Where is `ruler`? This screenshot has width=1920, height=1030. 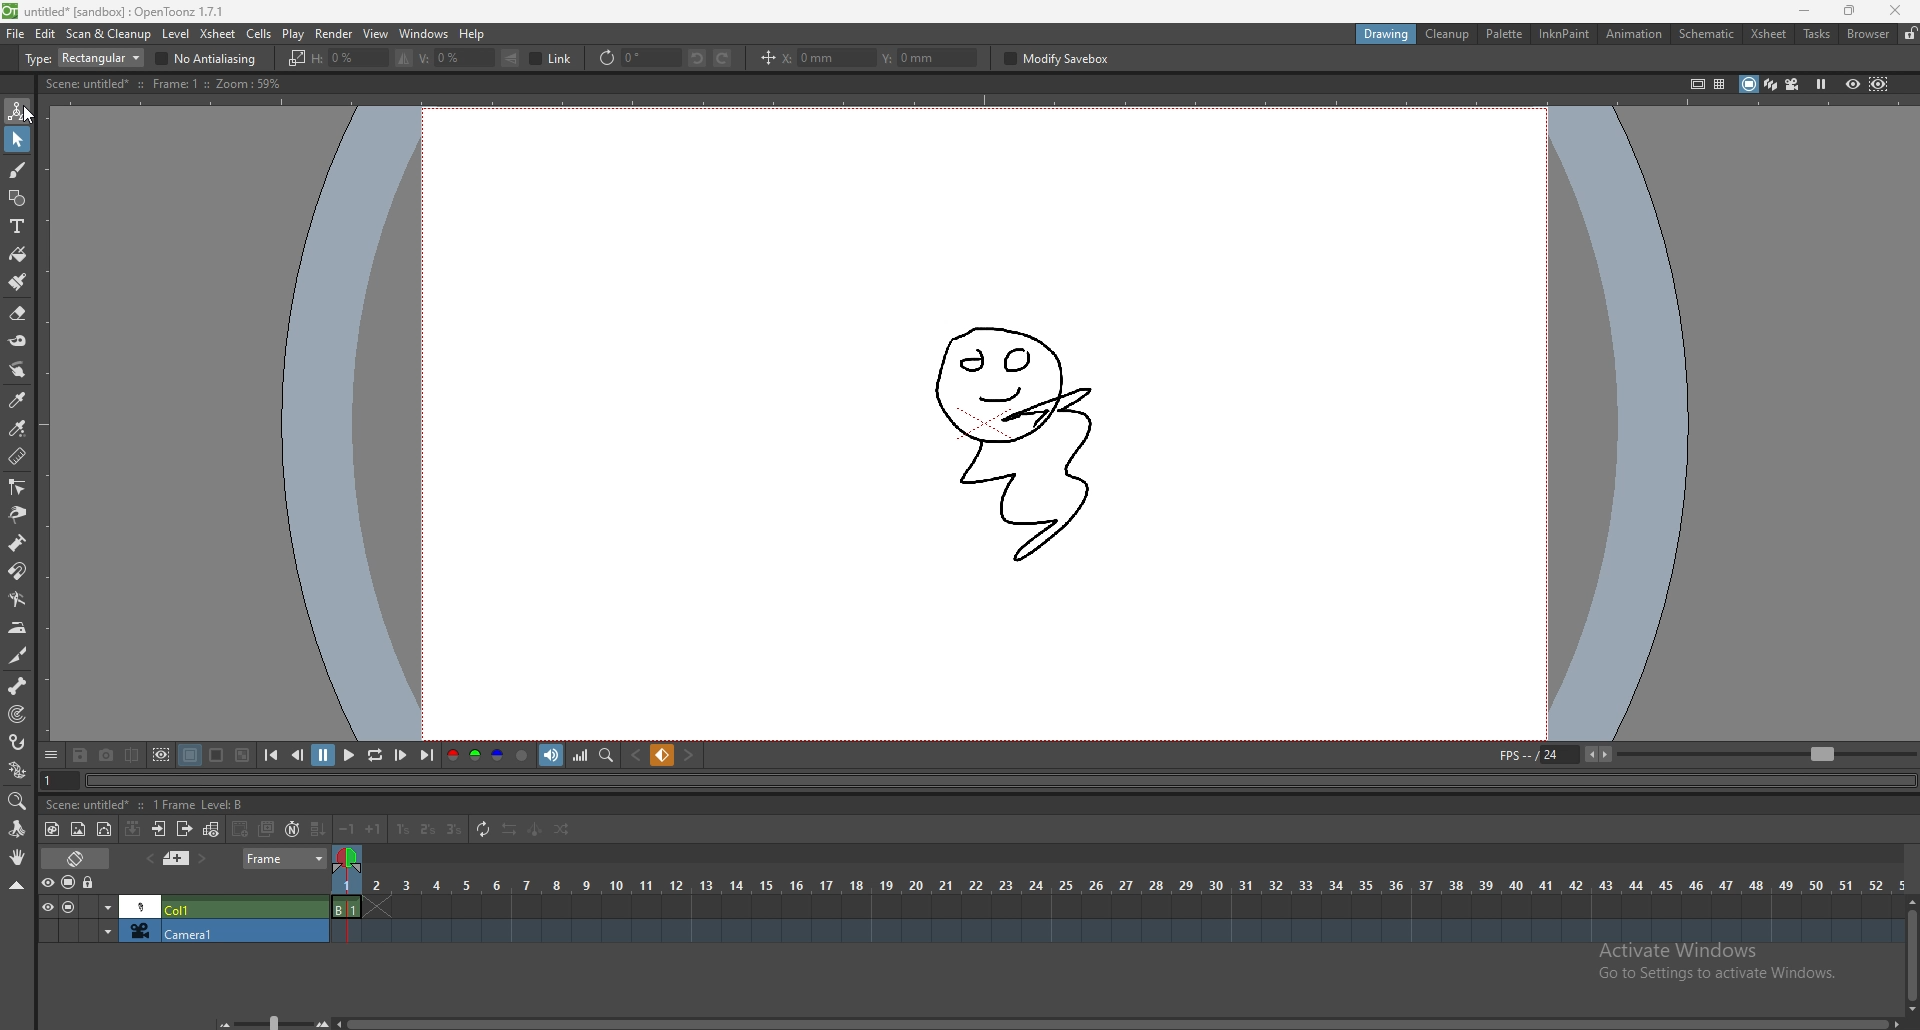
ruler is located at coordinates (17, 455).